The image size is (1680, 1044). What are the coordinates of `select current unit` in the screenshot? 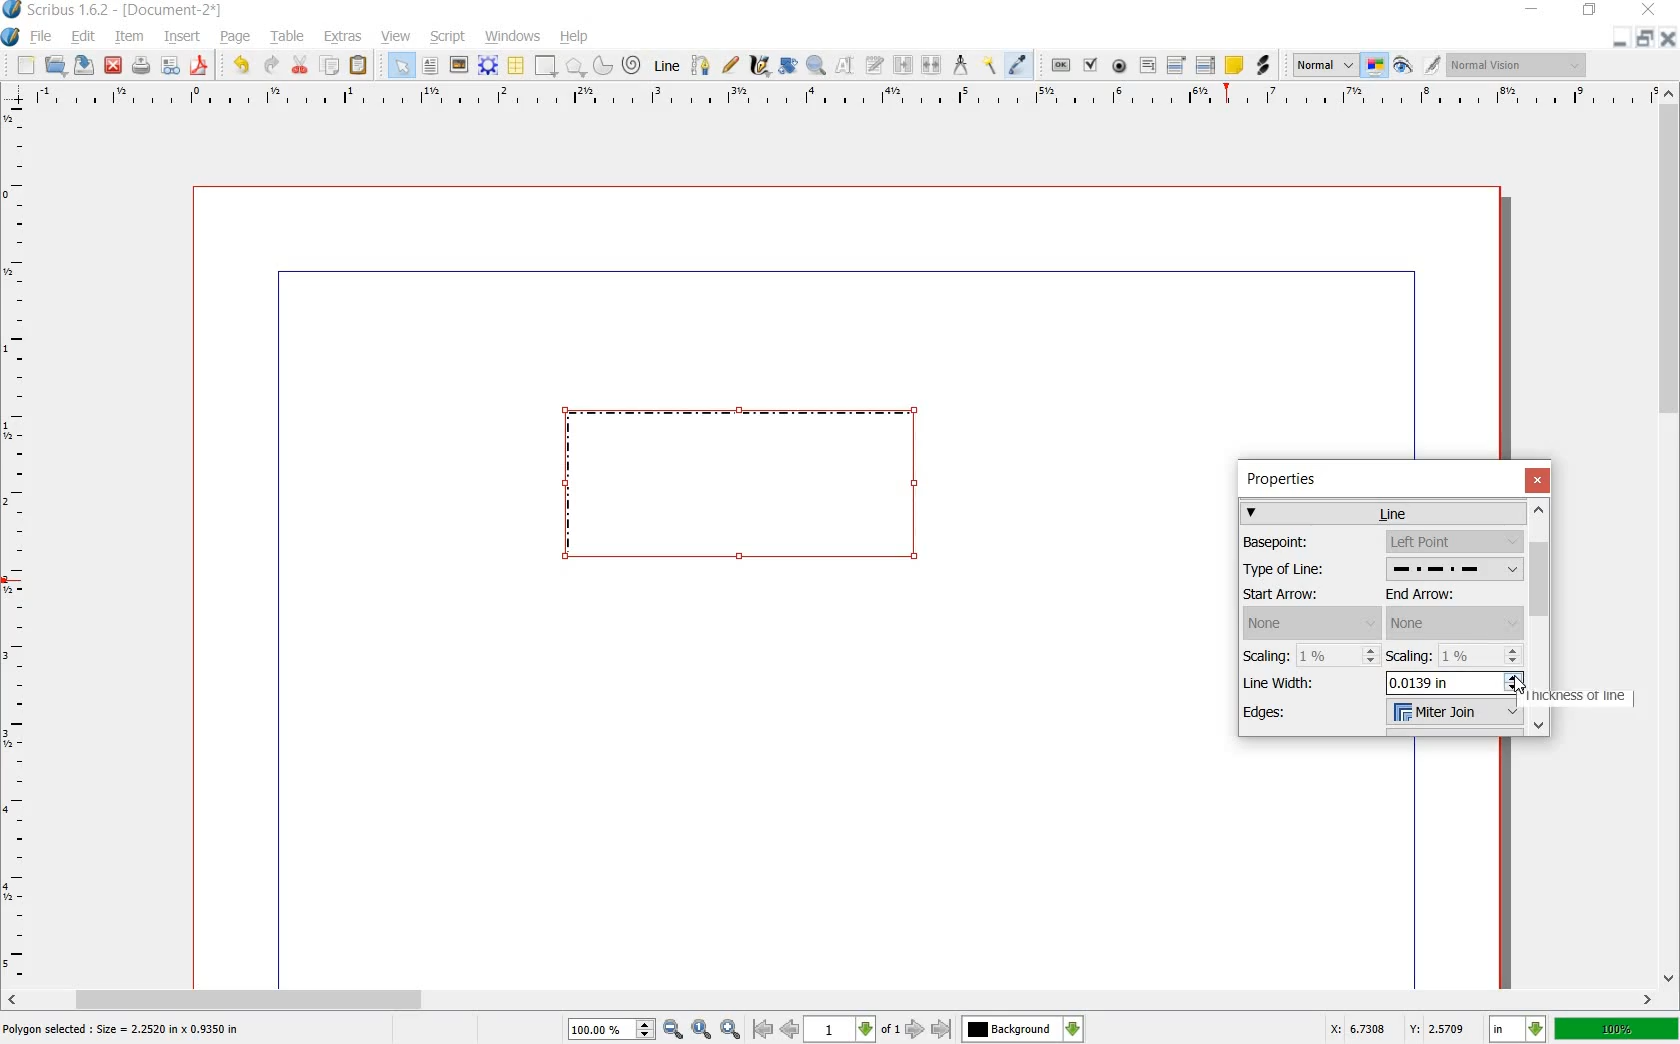 It's located at (1515, 1029).